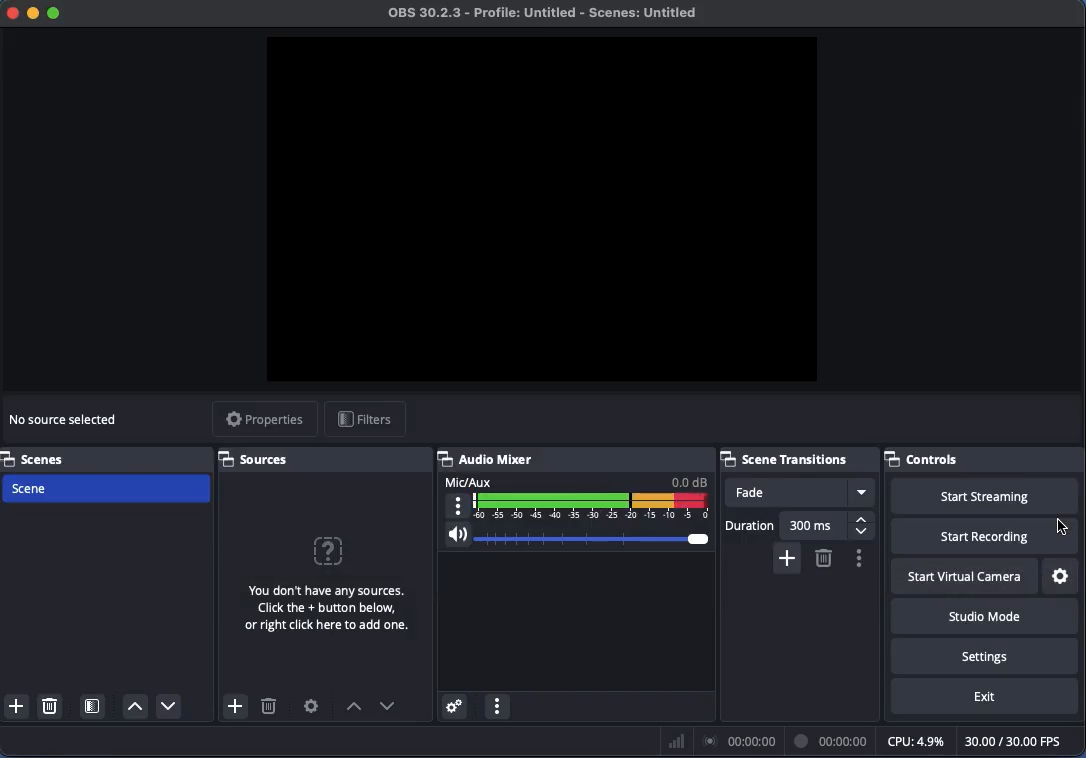  Describe the element at coordinates (740, 742) in the screenshot. I see `Braodcast` at that location.